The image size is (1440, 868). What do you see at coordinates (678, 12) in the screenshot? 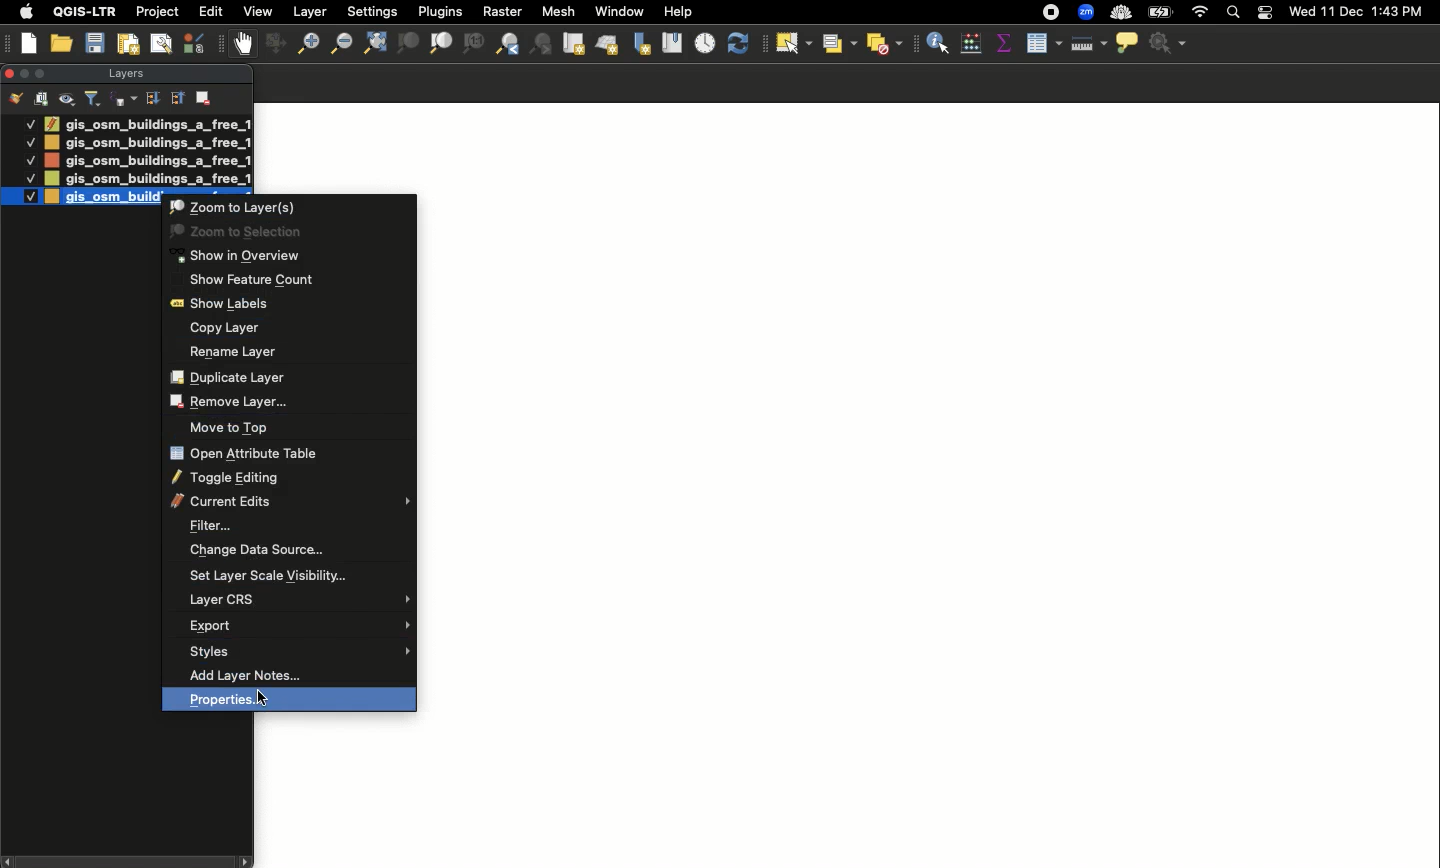
I see `Help` at bounding box center [678, 12].